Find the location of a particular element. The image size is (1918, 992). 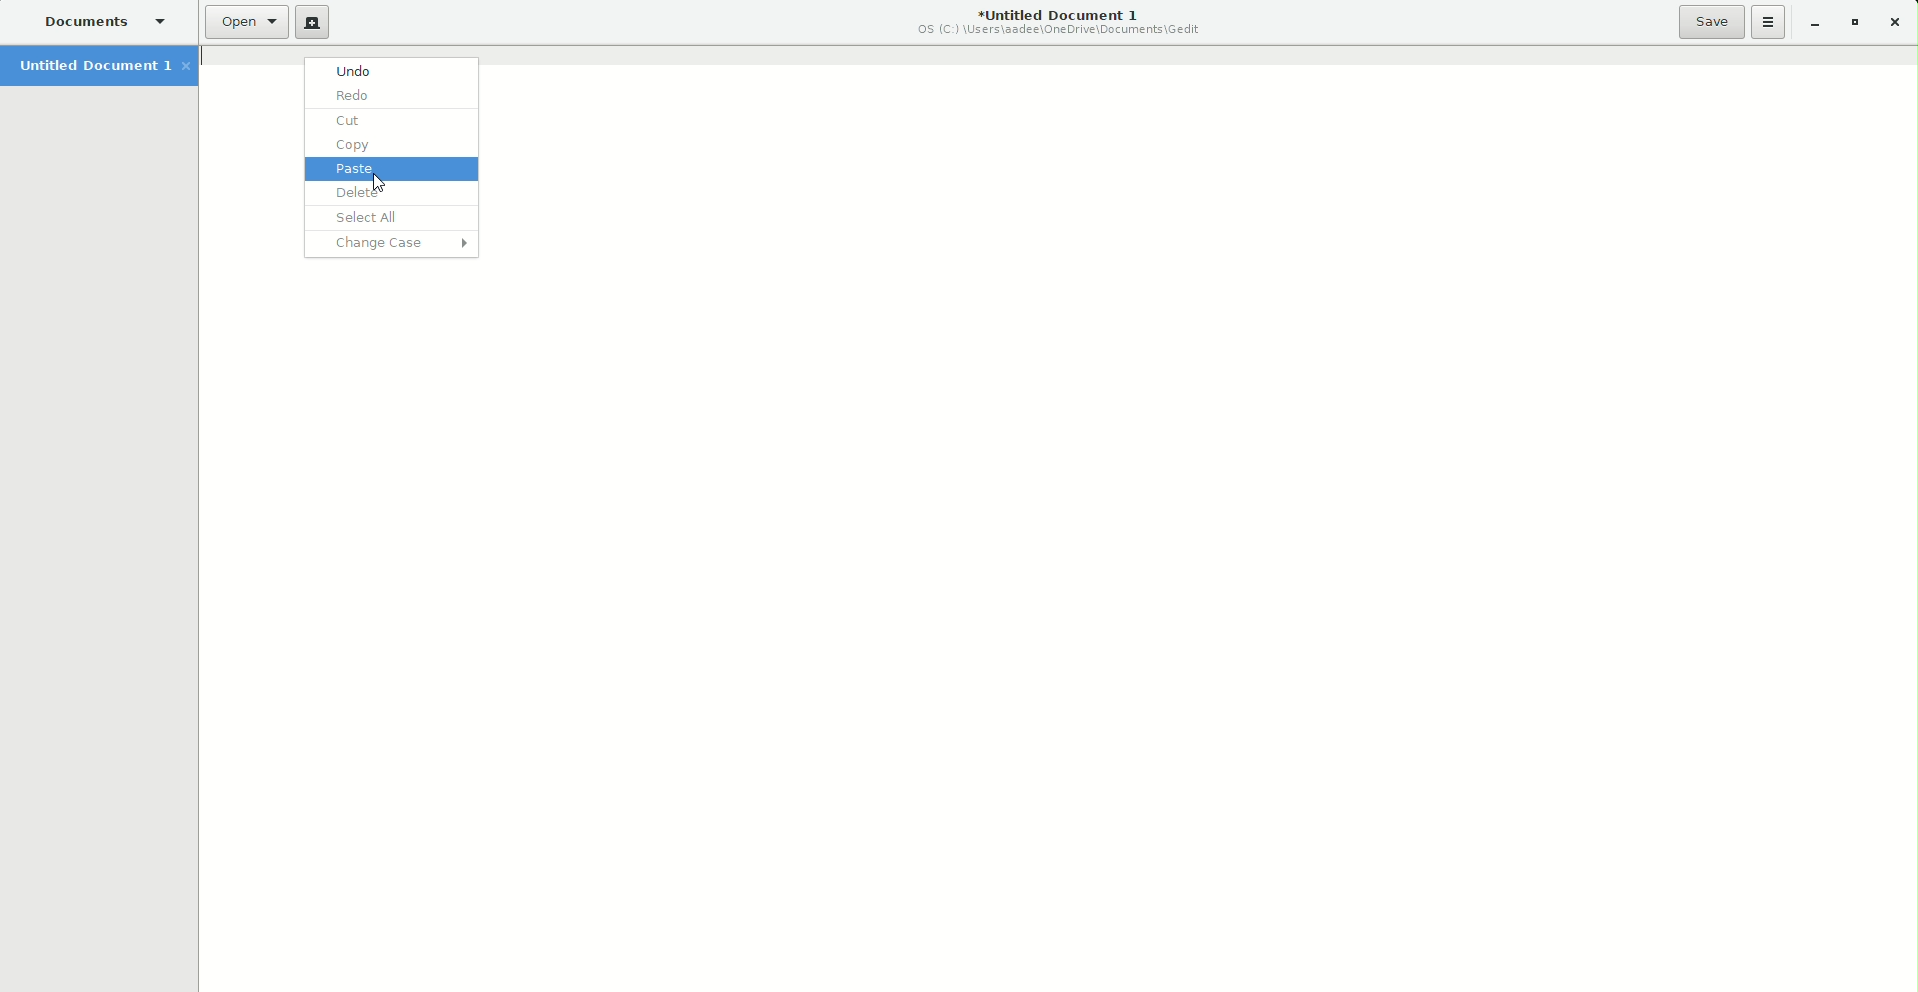

Minimize is located at coordinates (1811, 22).